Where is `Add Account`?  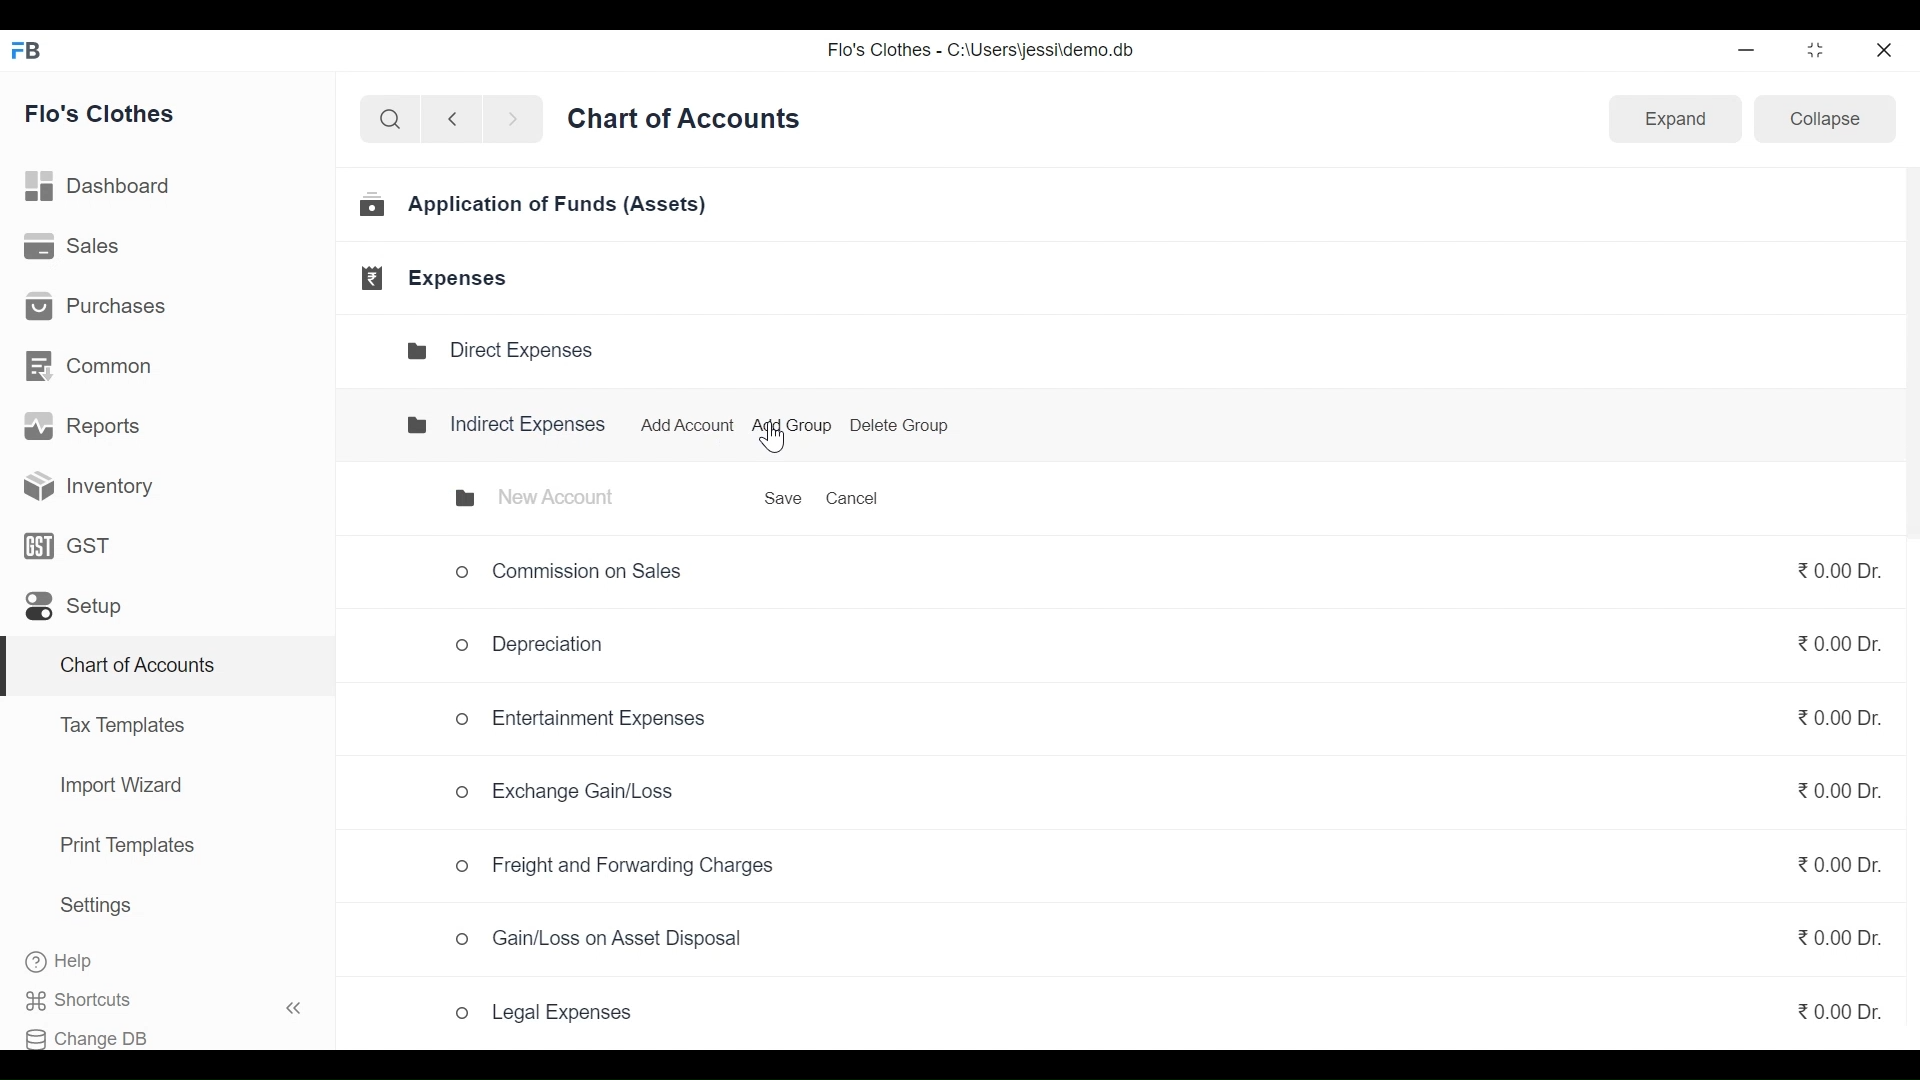 Add Account is located at coordinates (682, 421).